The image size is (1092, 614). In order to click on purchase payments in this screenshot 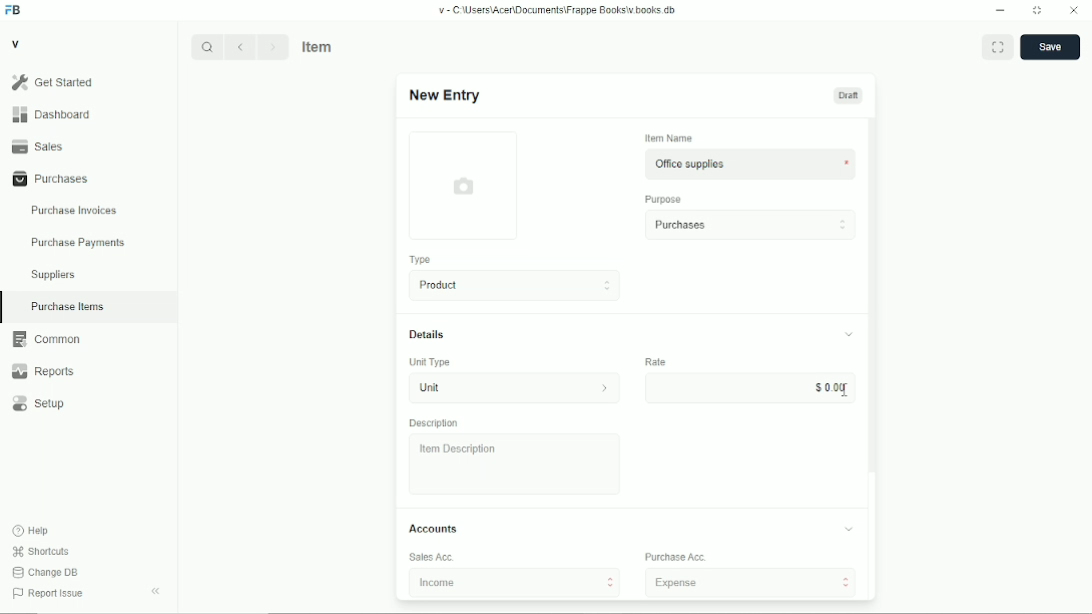, I will do `click(77, 243)`.